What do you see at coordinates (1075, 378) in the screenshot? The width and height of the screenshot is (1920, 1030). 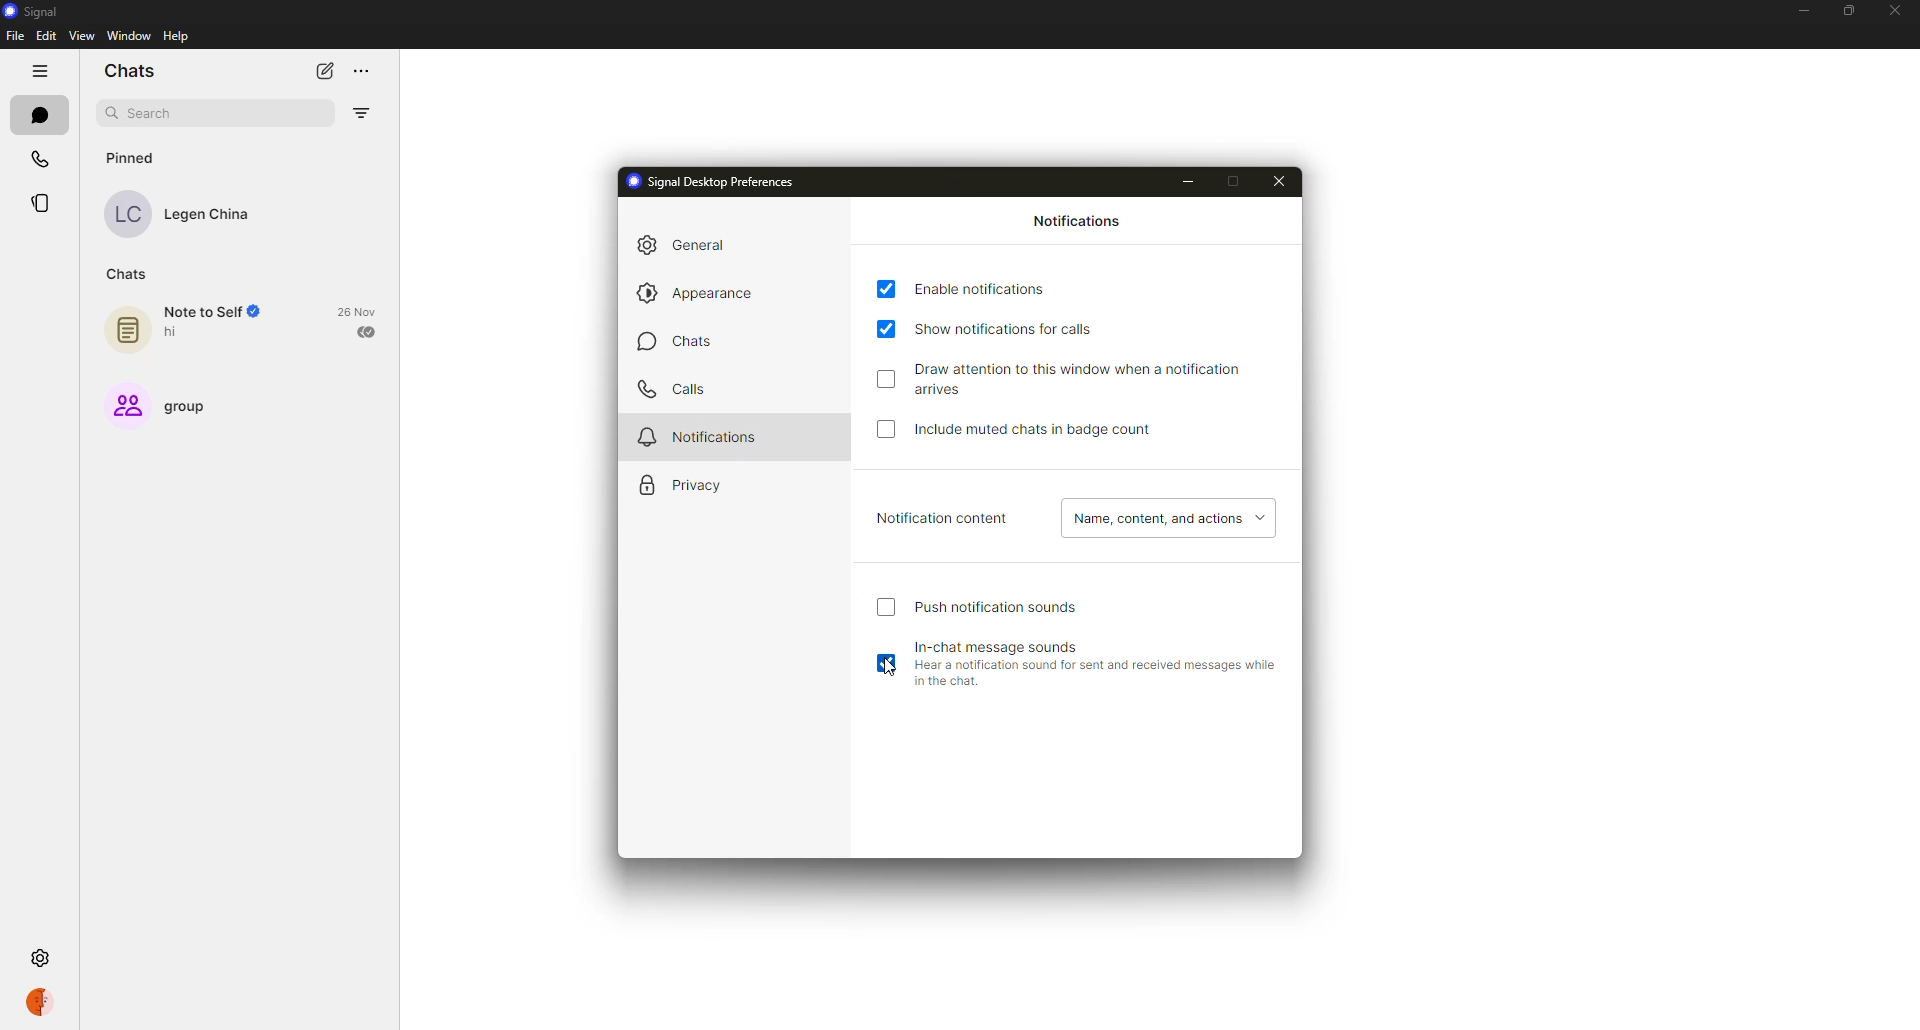 I see `draw attention to this window when notification arrives` at bounding box center [1075, 378].